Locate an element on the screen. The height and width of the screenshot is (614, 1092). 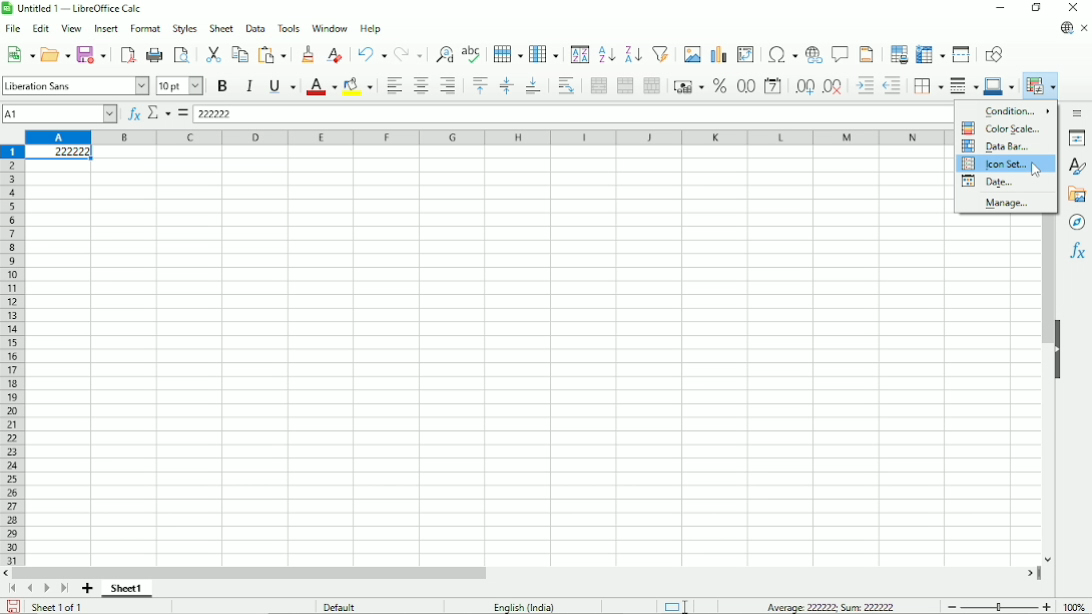
Paste is located at coordinates (275, 52).